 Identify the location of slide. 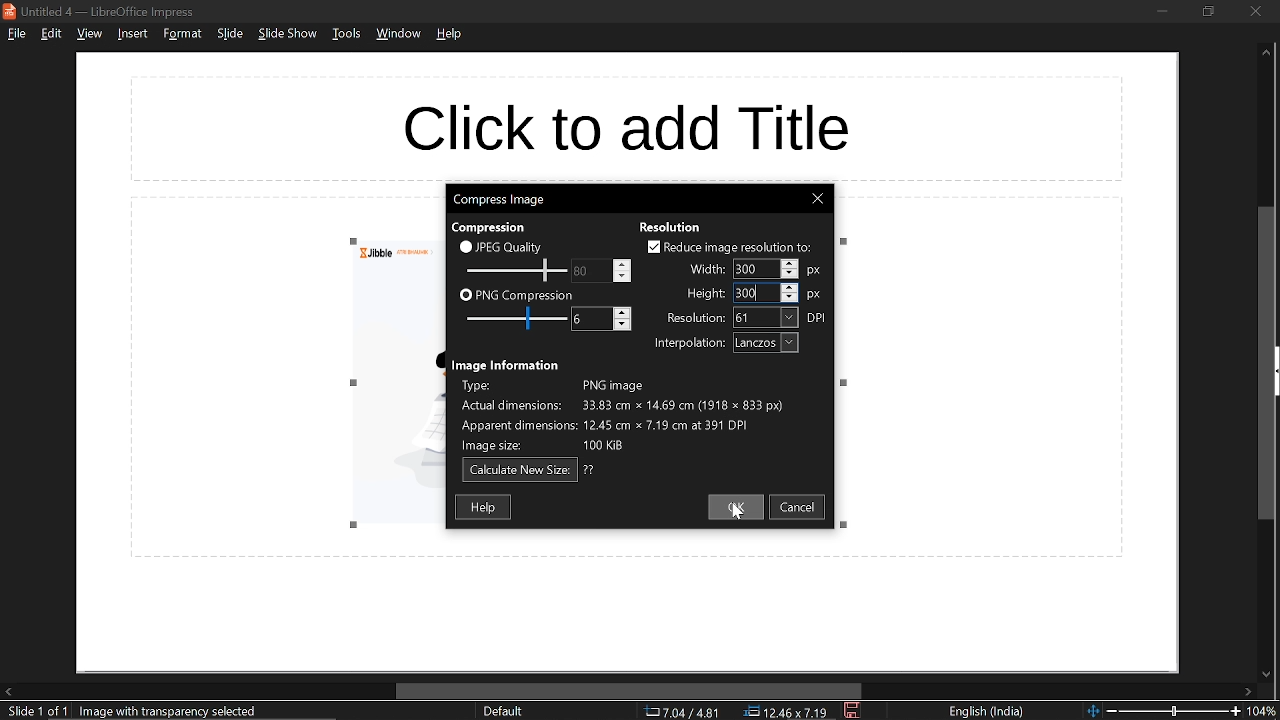
(229, 35).